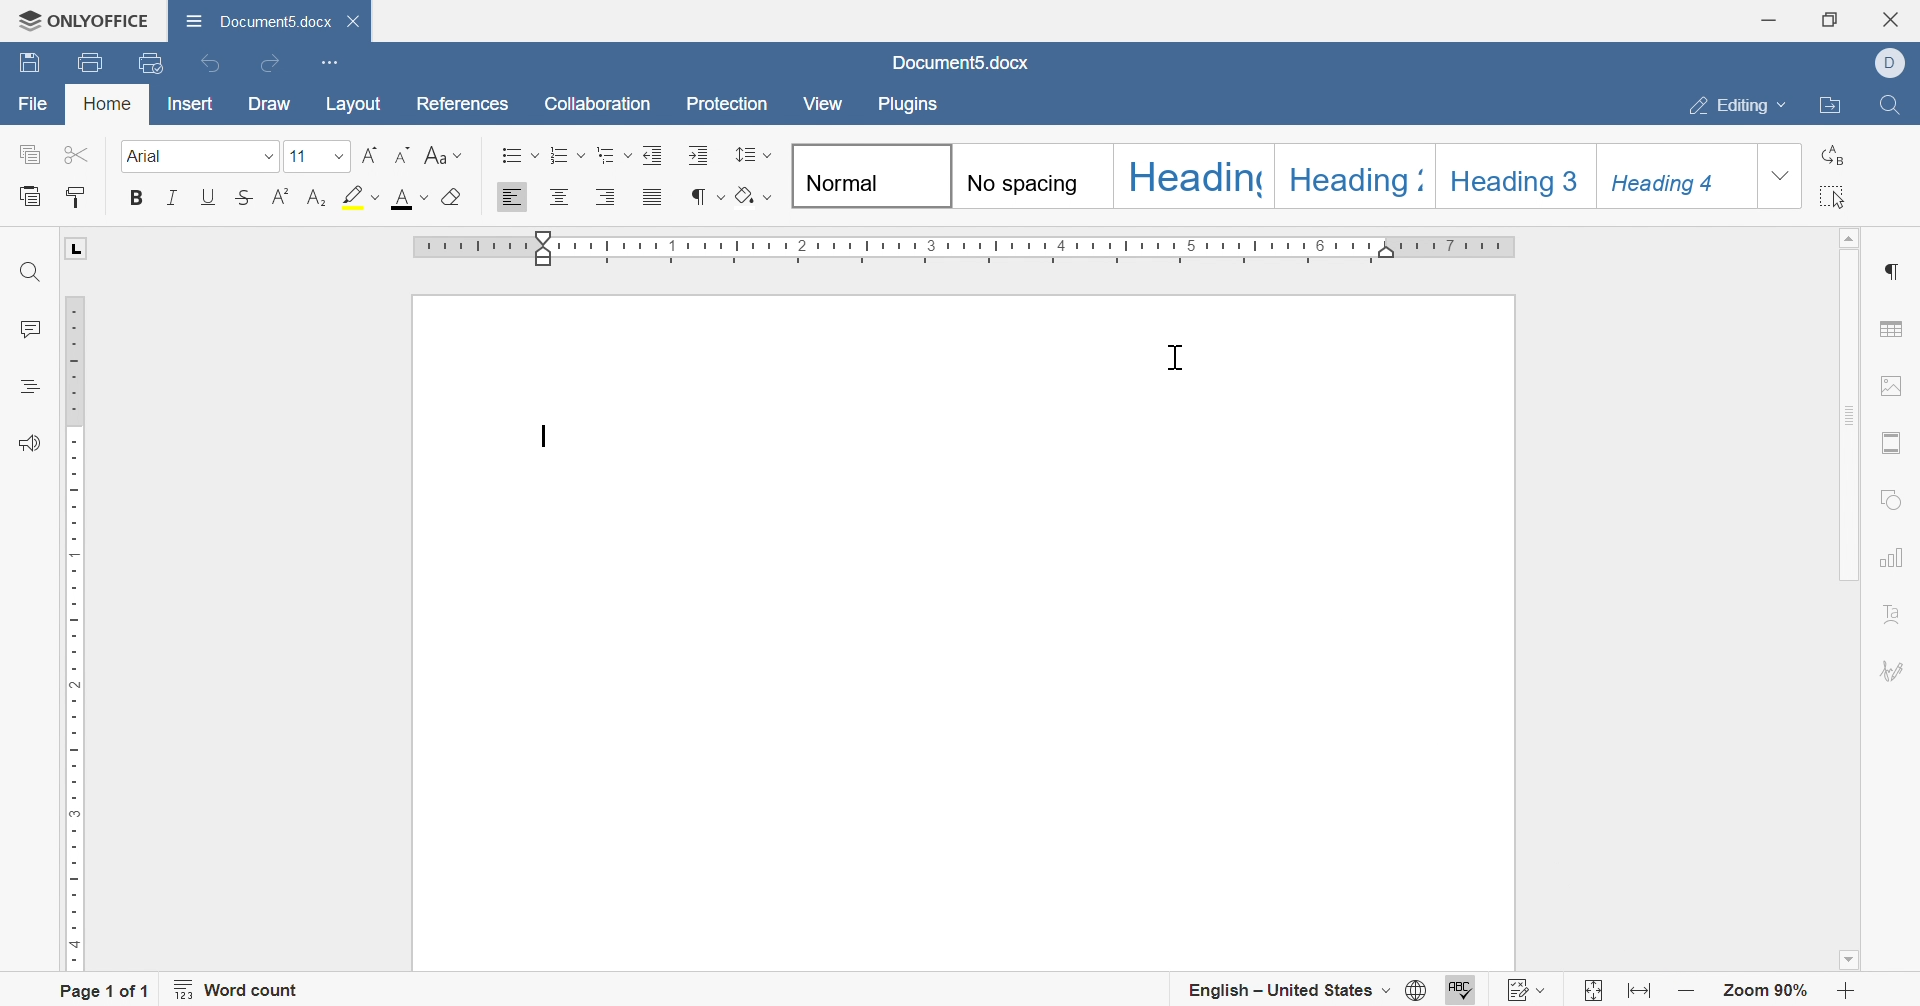  Describe the element at coordinates (1641, 992) in the screenshot. I see `fit to width` at that location.